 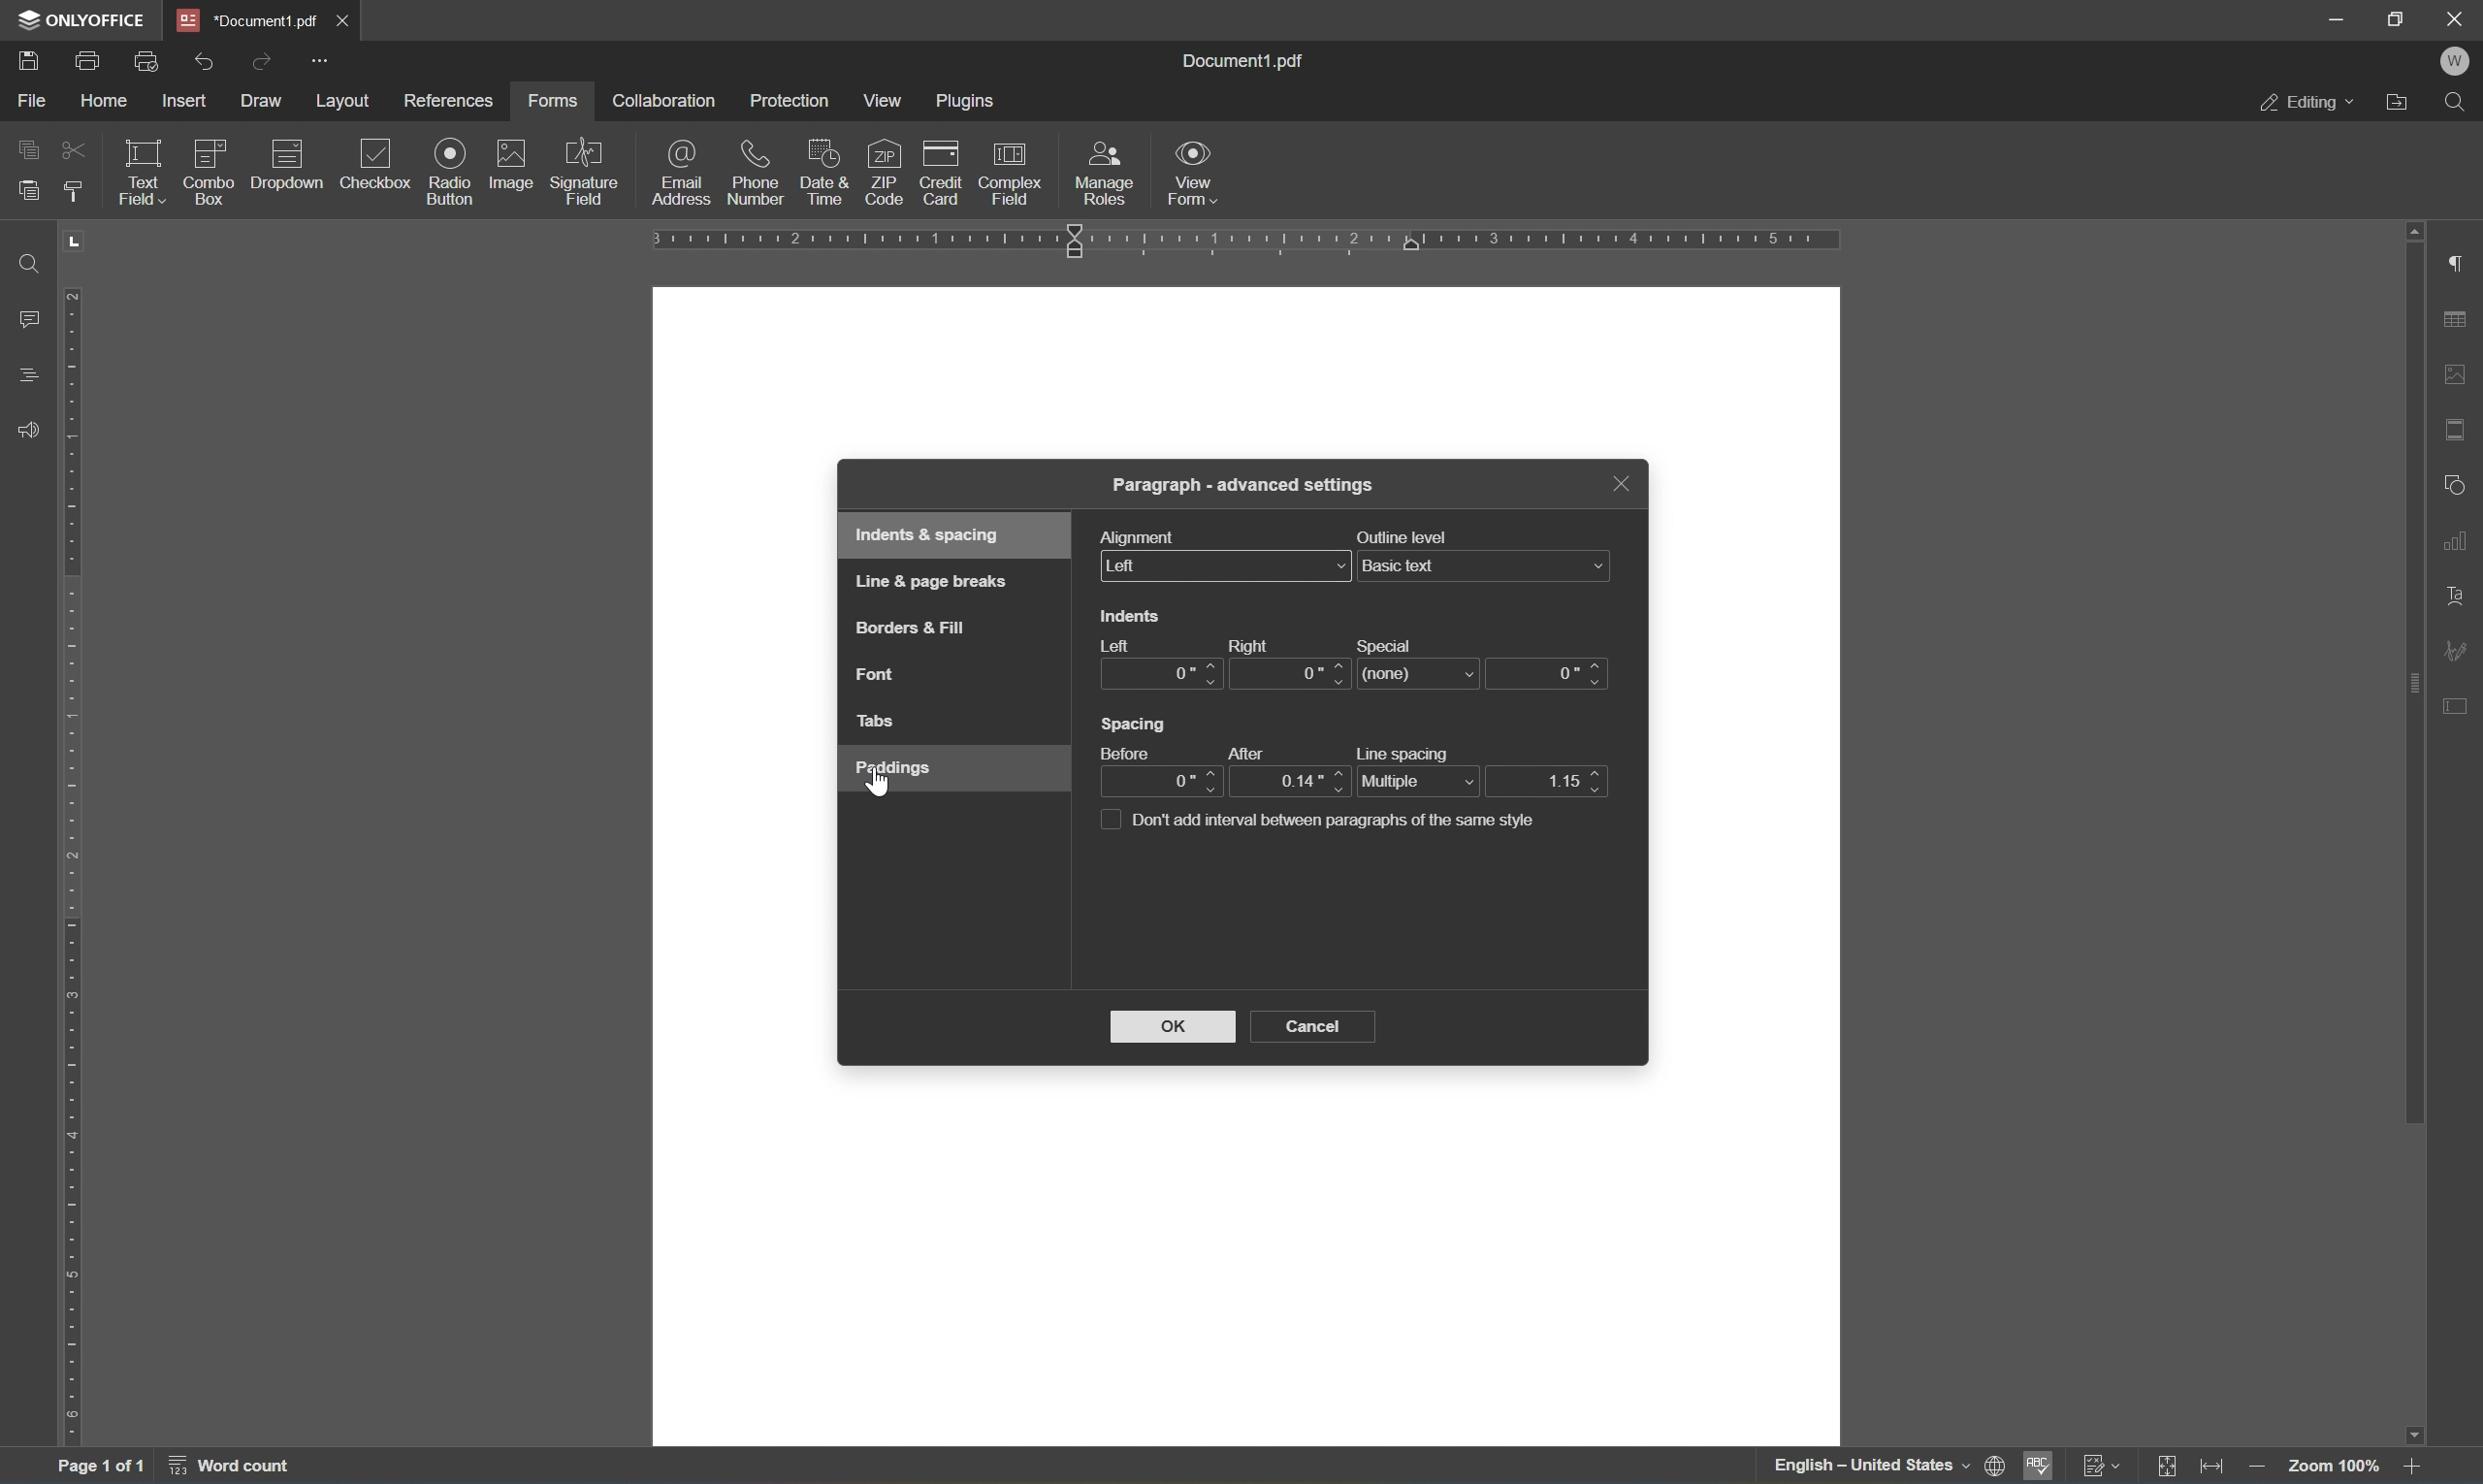 What do you see at coordinates (1138, 723) in the screenshot?
I see `spacing` at bounding box center [1138, 723].